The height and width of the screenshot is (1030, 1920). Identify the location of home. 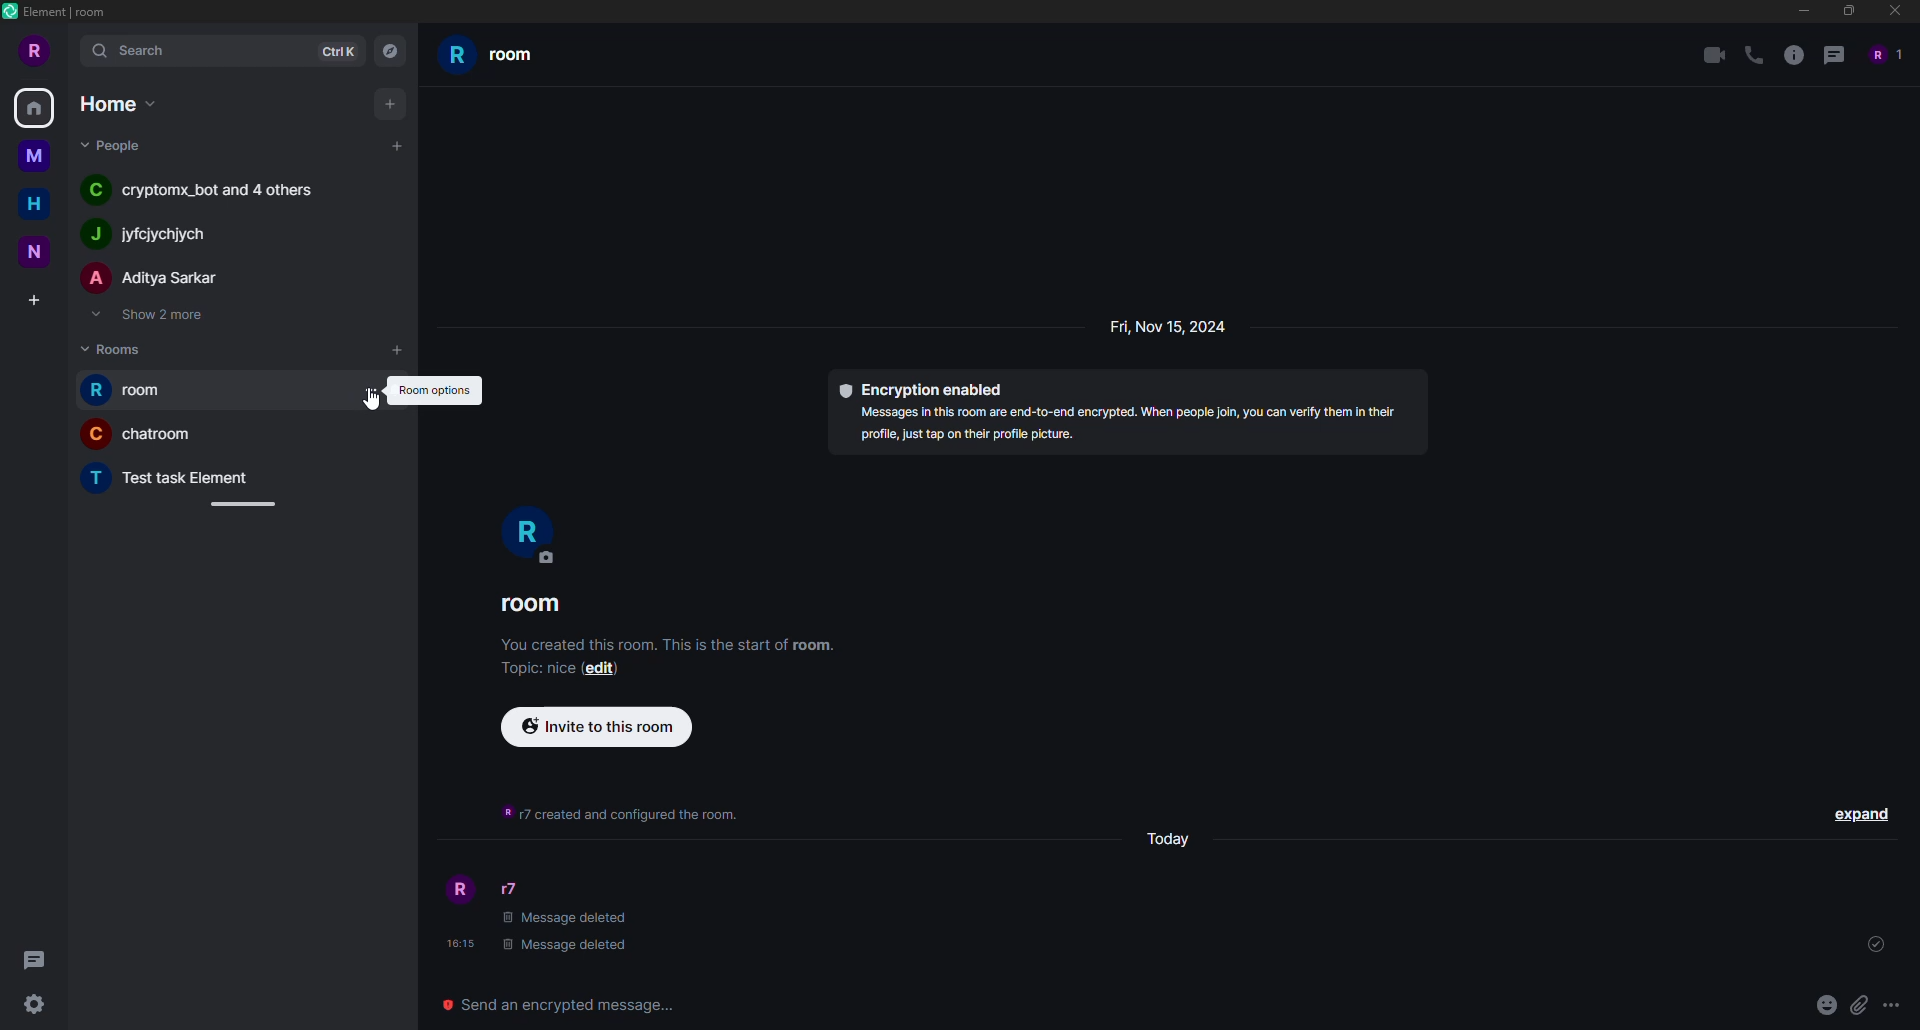
(115, 103).